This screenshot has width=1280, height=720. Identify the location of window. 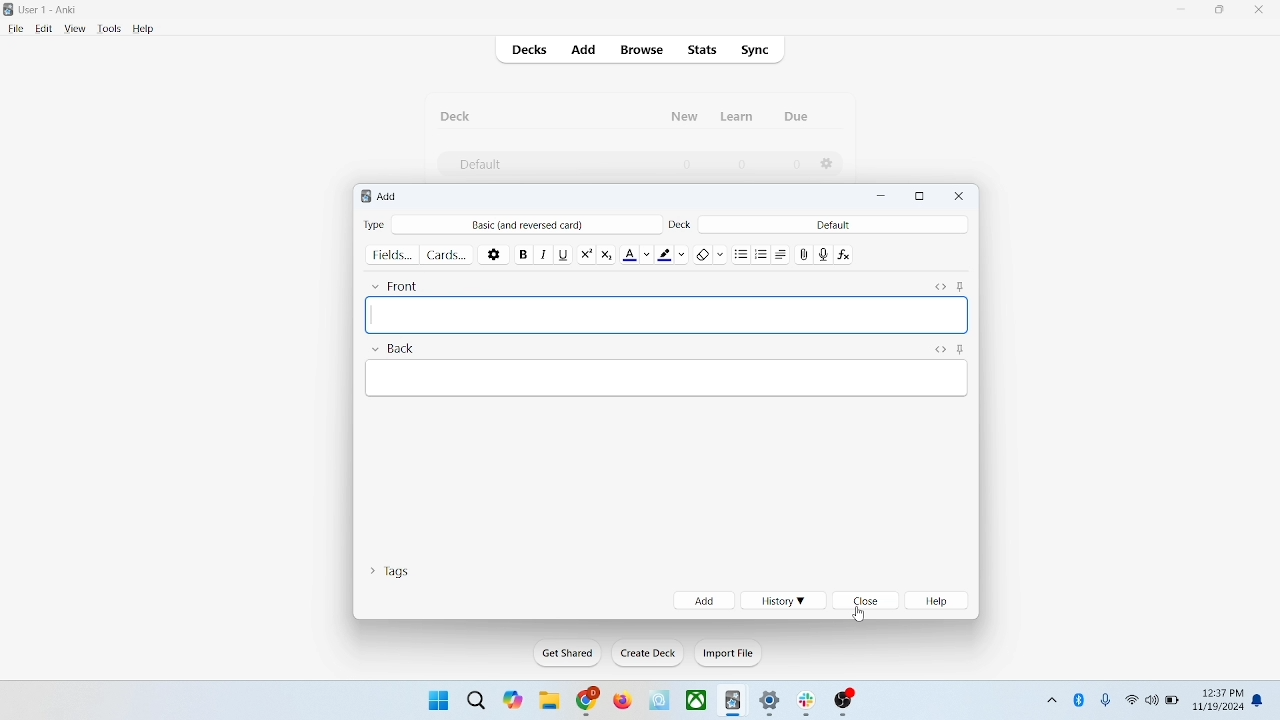
(436, 699).